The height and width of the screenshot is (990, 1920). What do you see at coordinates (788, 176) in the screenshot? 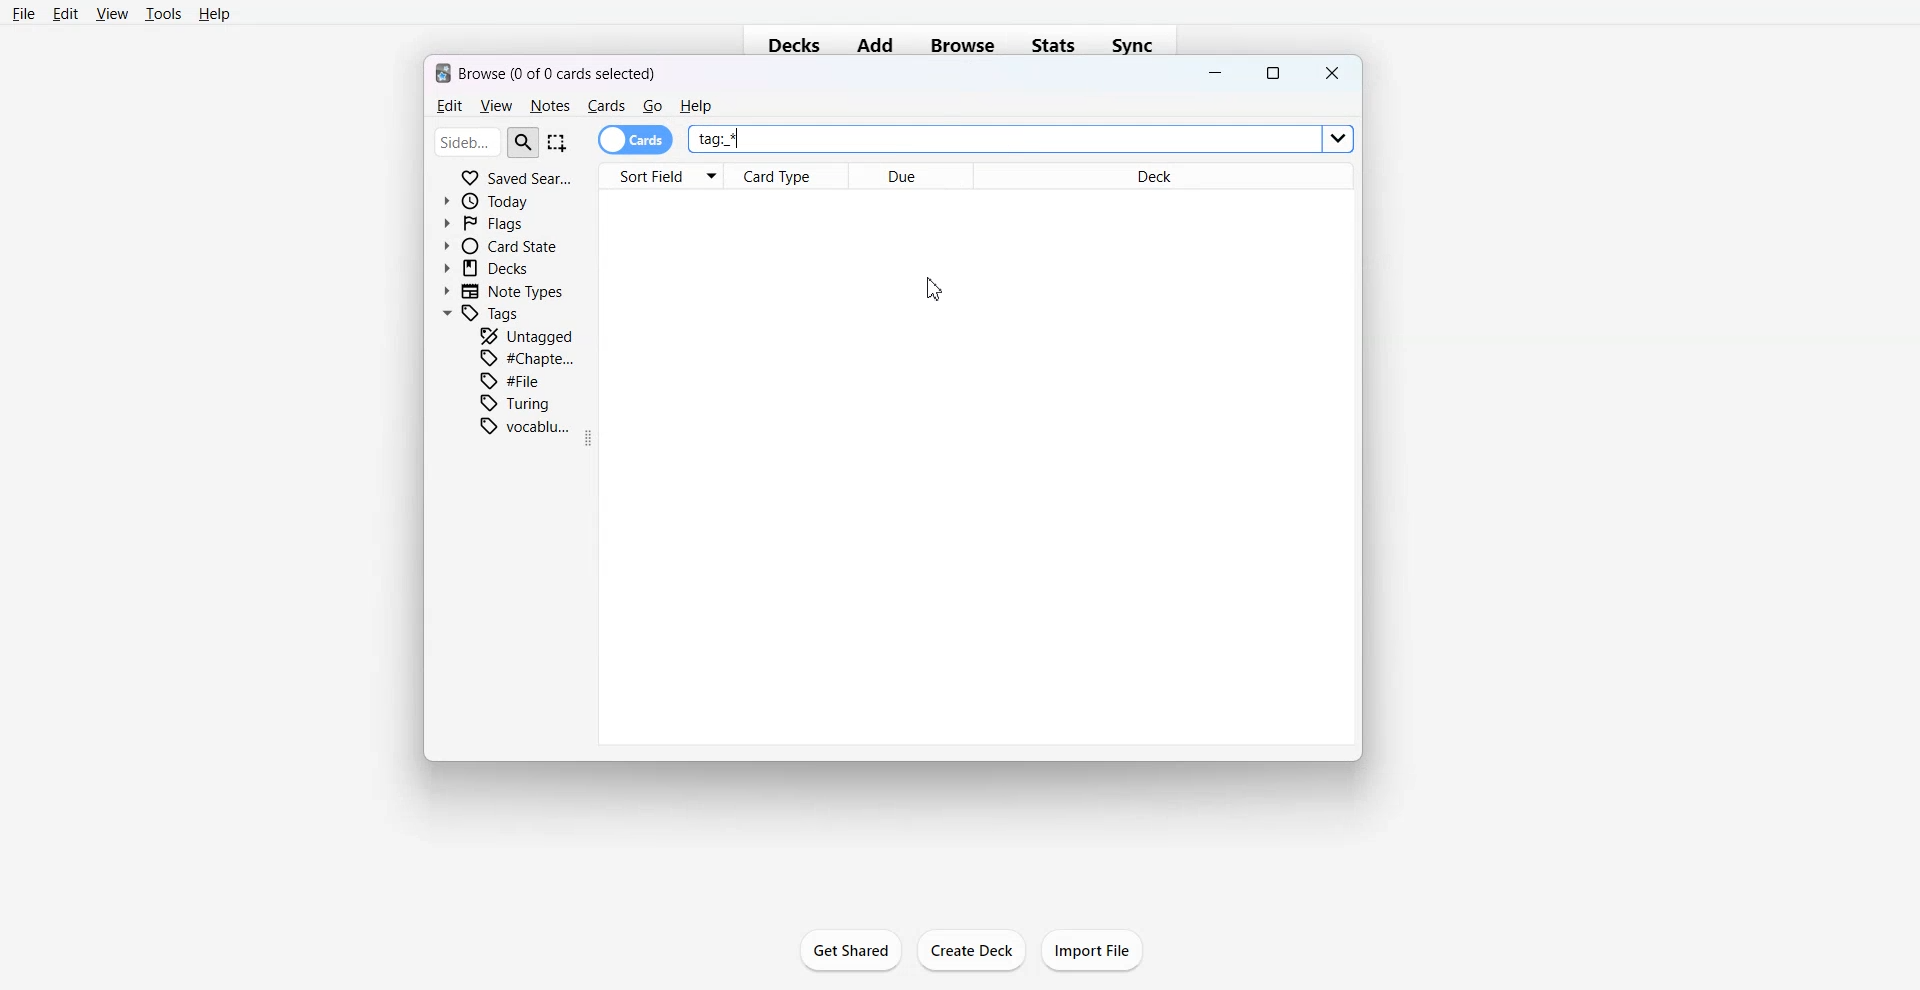
I see `Card Type` at bounding box center [788, 176].